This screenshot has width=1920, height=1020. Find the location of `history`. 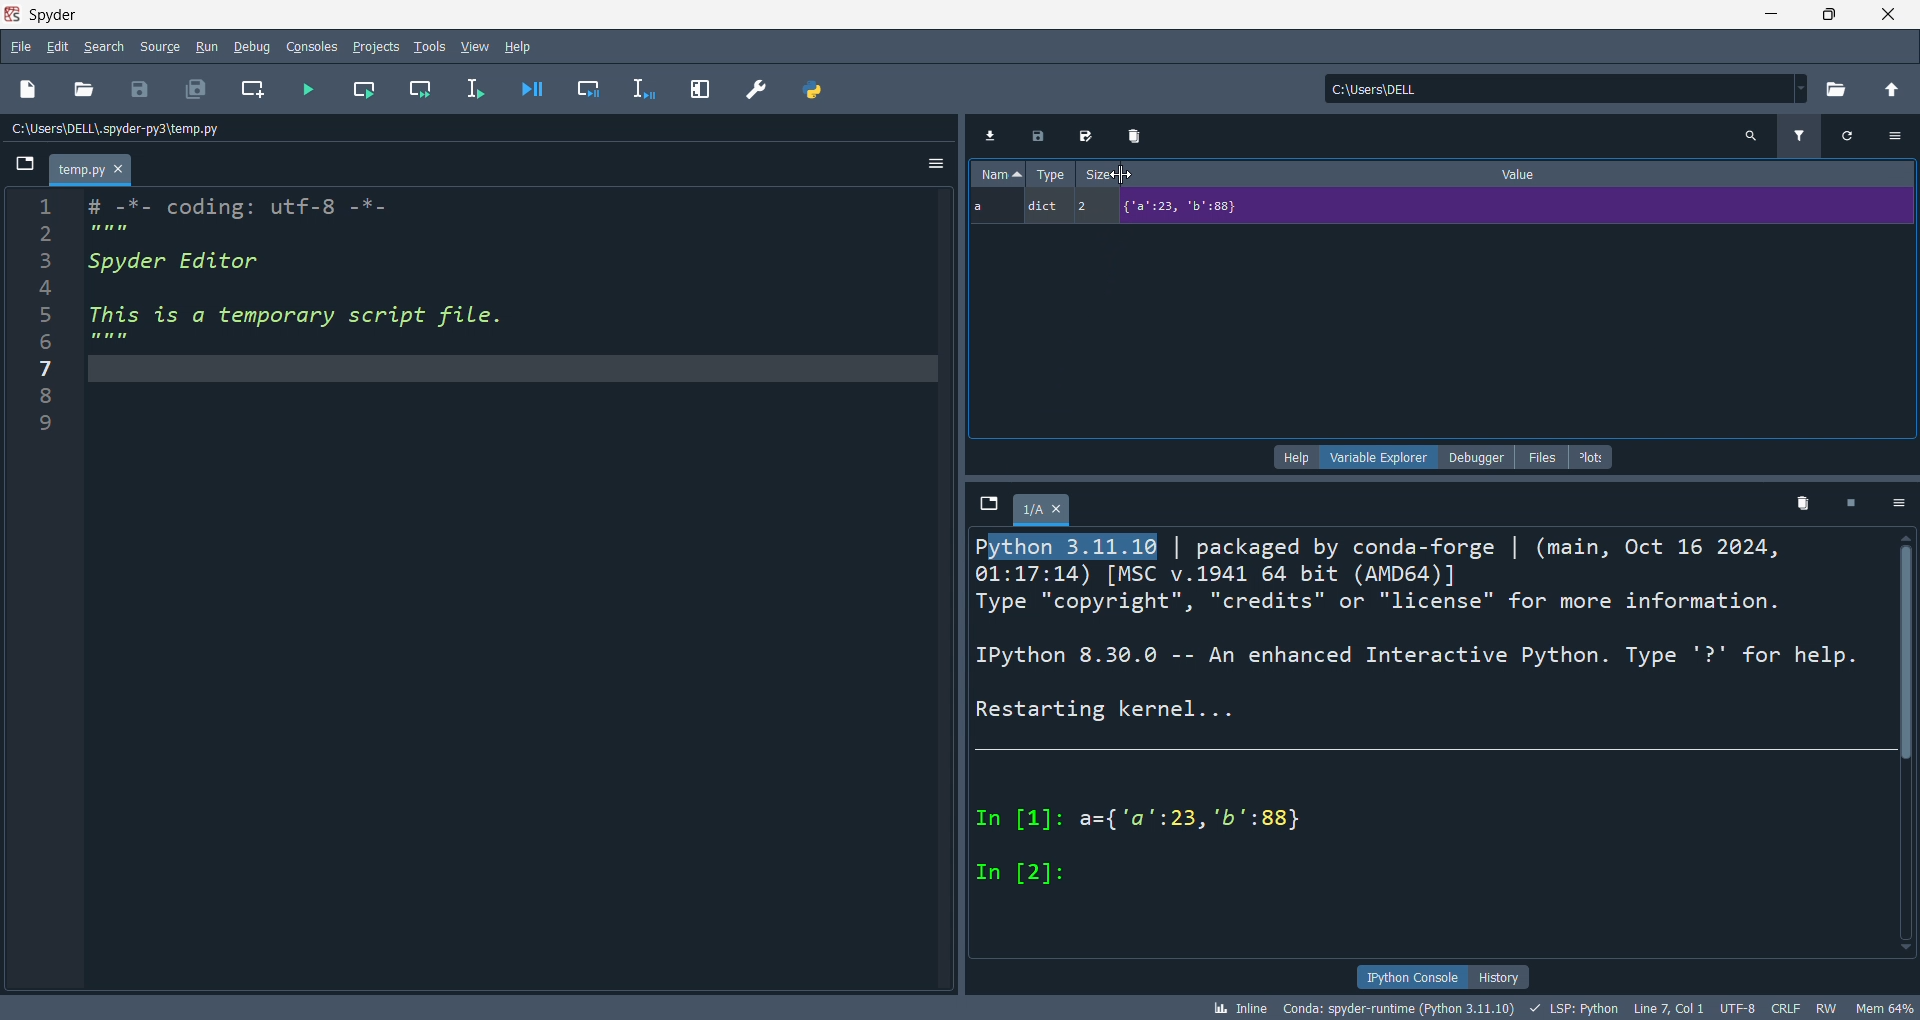

history is located at coordinates (1499, 976).